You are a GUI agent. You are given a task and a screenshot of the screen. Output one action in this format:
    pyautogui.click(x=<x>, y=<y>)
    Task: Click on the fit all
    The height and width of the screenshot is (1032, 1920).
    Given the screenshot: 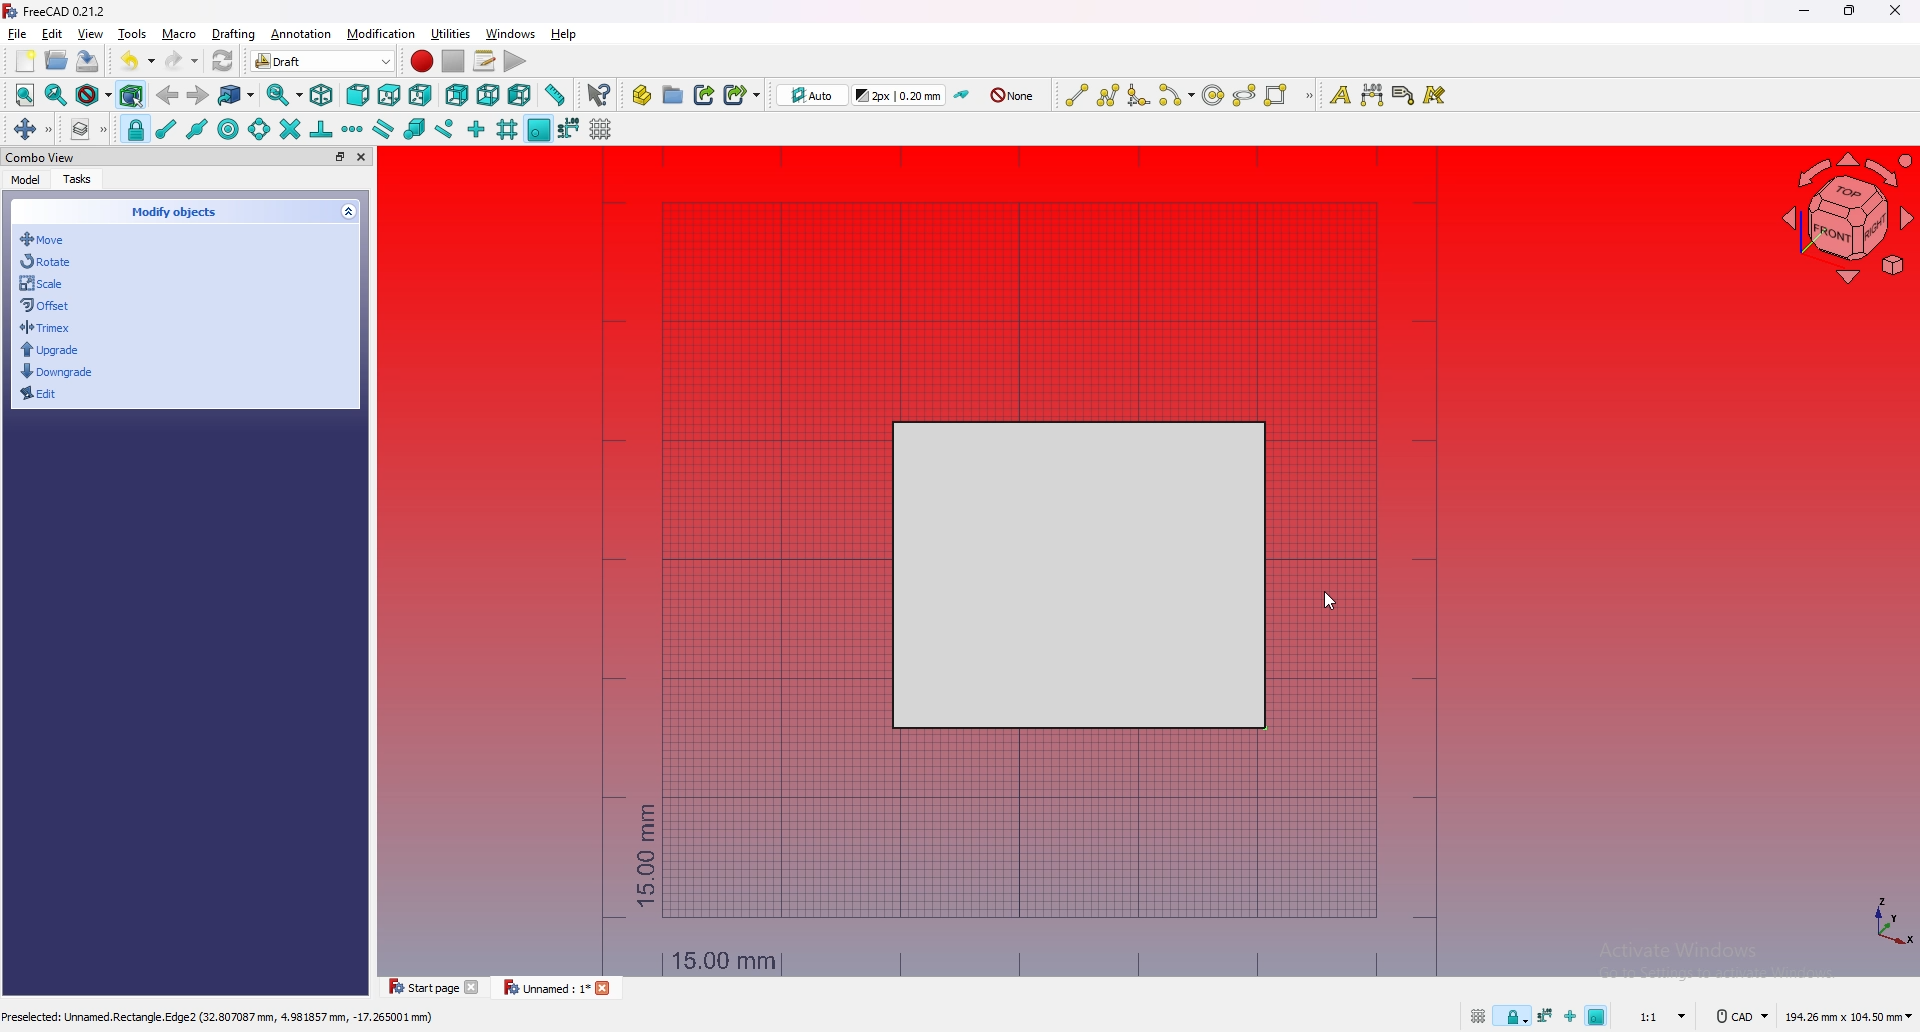 What is the action you would take?
    pyautogui.click(x=26, y=95)
    